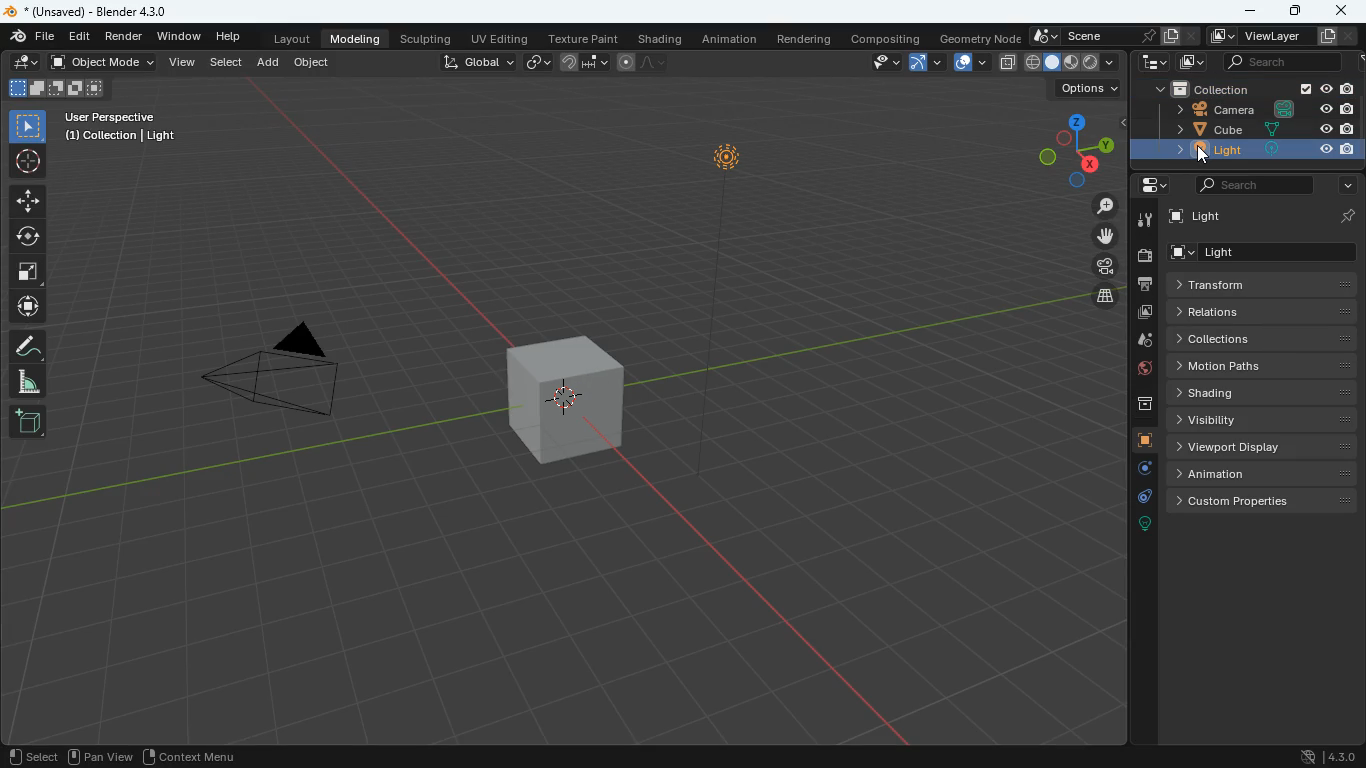 Image resolution: width=1366 pixels, height=768 pixels. What do you see at coordinates (1253, 185) in the screenshot?
I see `search` at bounding box center [1253, 185].